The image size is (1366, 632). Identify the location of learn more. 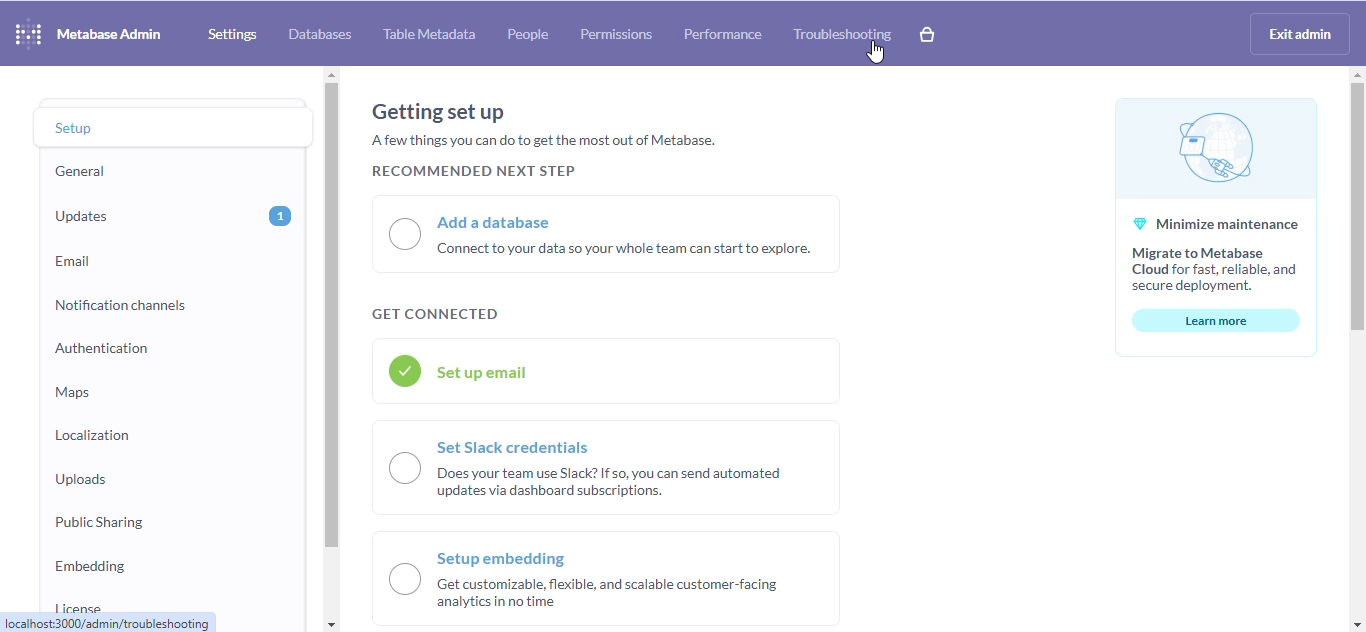
(1217, 320).